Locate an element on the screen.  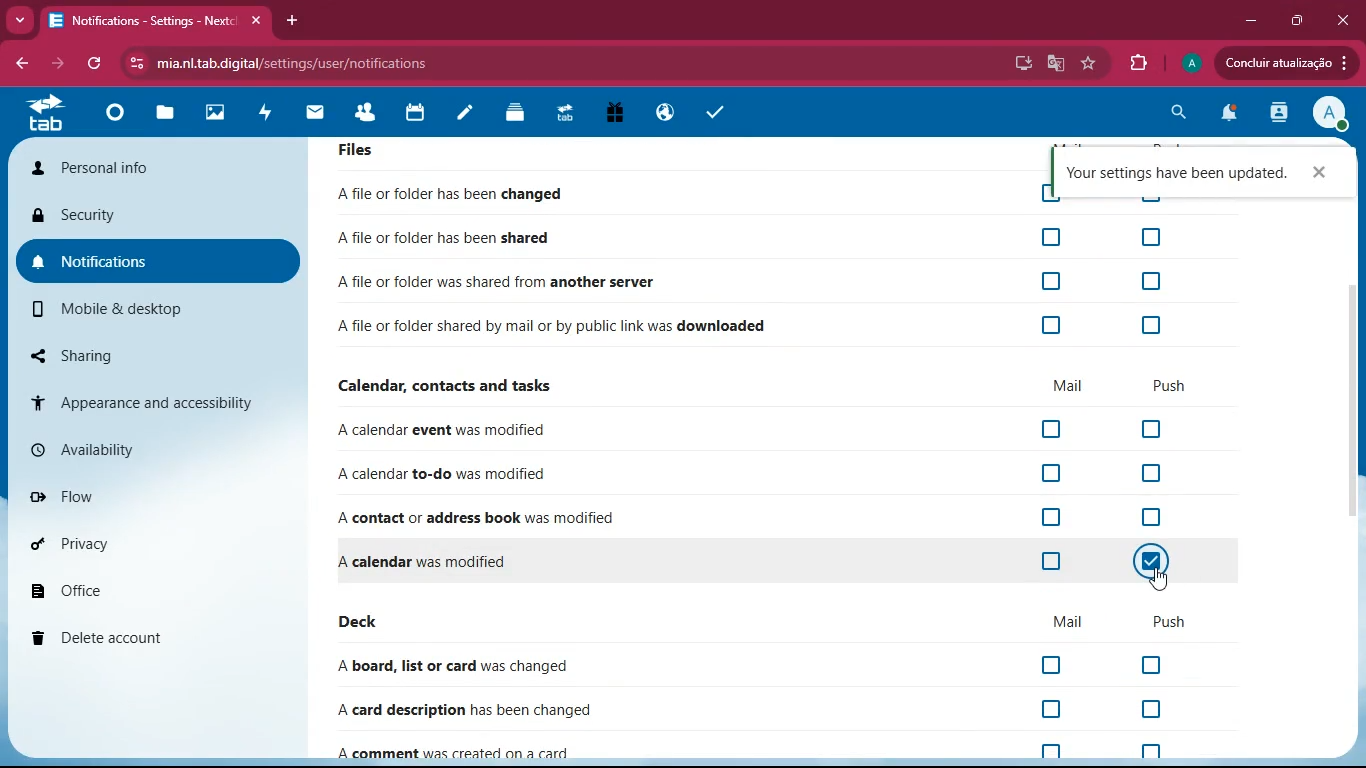
Checkbox is located at coordinates (1157, 235).